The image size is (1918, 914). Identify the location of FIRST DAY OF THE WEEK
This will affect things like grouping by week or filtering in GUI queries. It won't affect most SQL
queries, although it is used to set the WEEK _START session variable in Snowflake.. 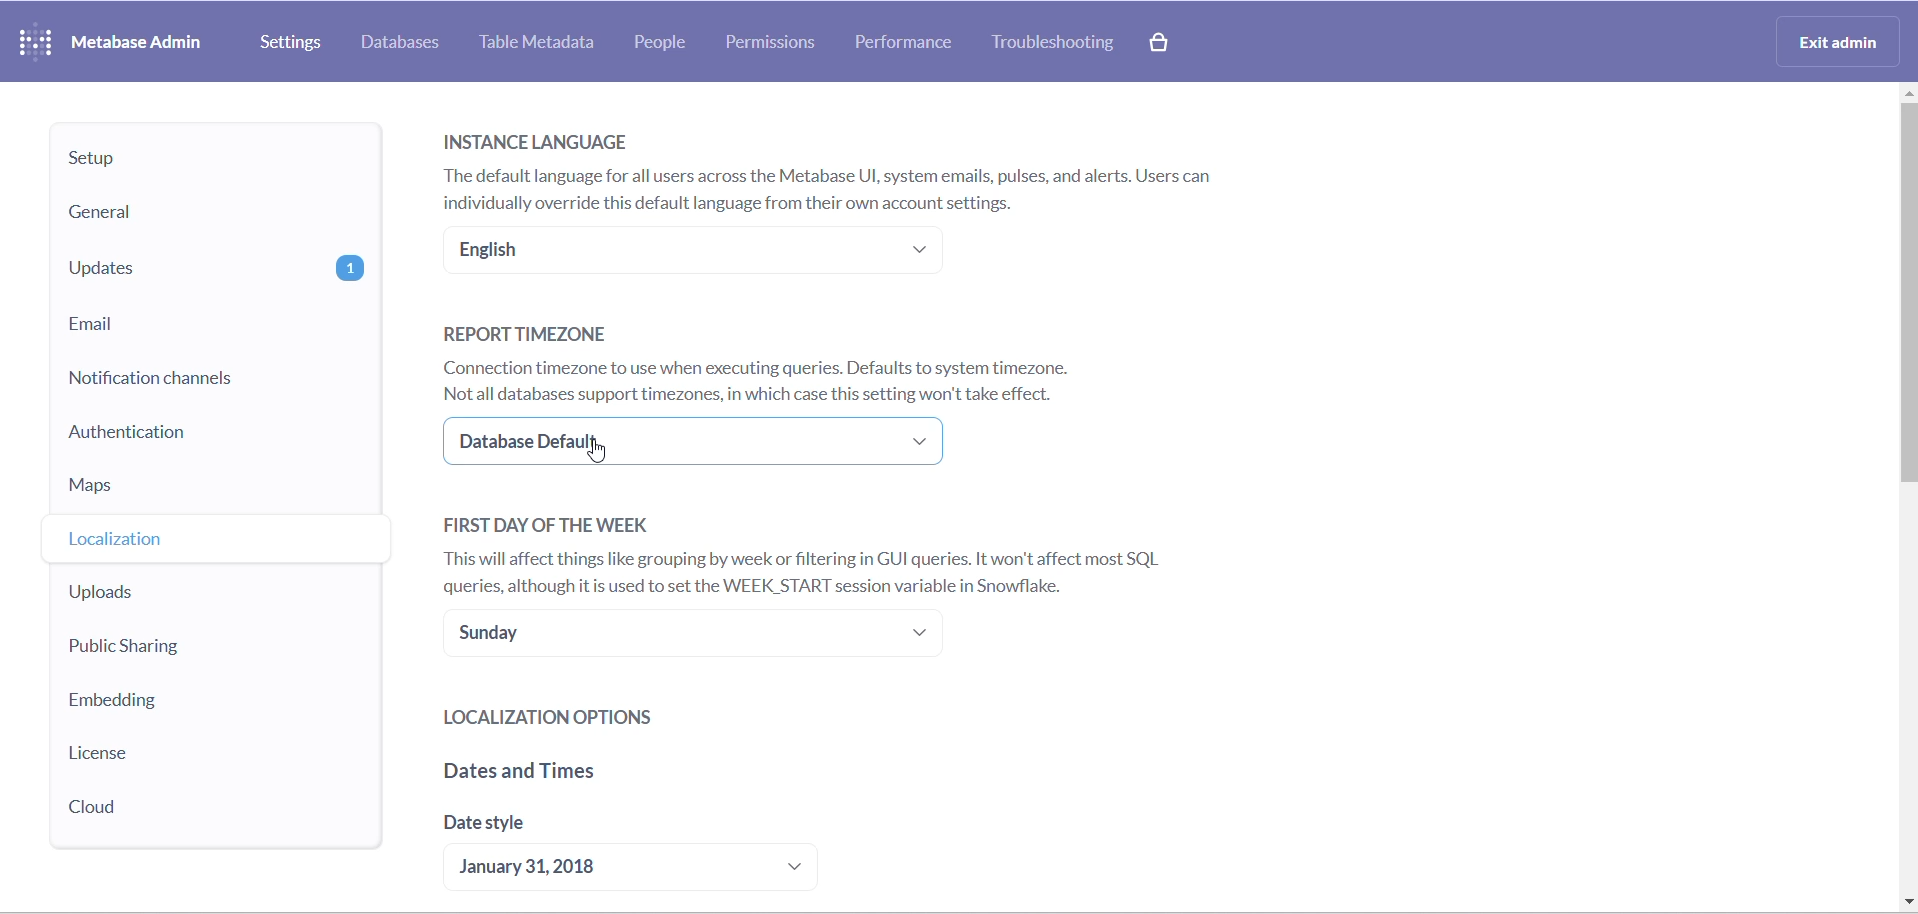
(817, 553).